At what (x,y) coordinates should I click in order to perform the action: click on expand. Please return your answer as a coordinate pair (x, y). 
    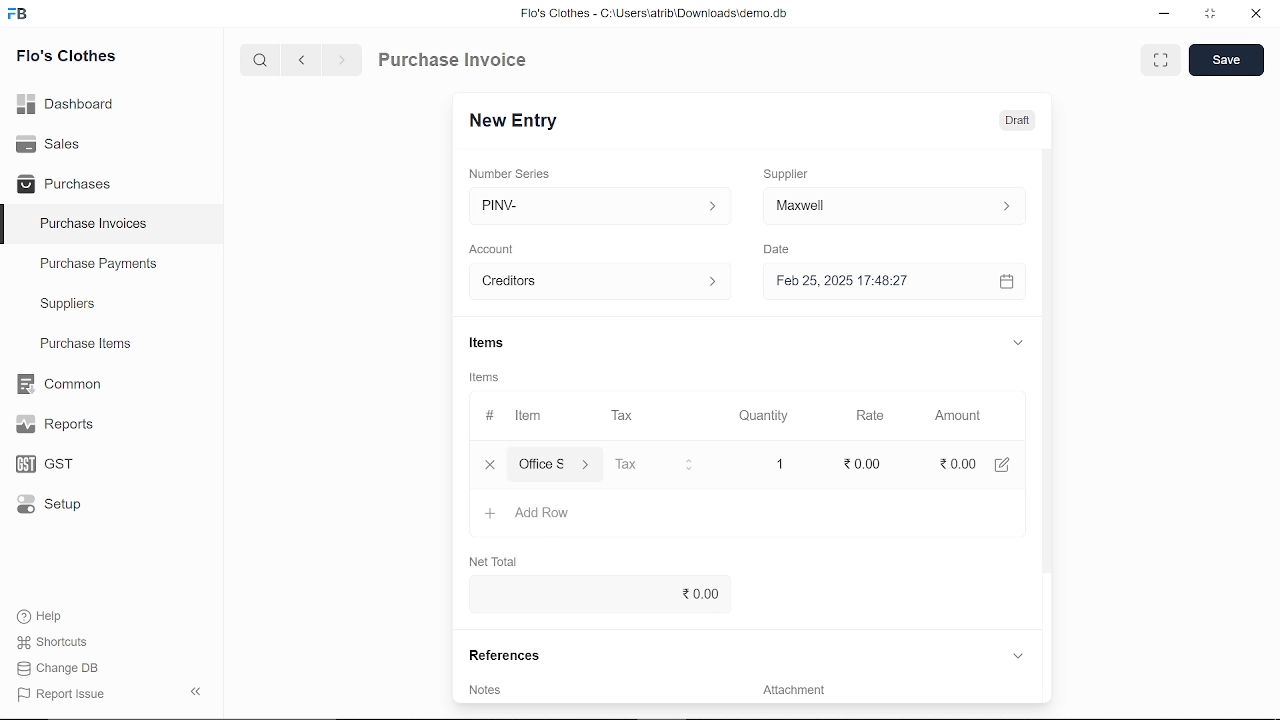
    Looking at the image, I should click on (1017, 655).